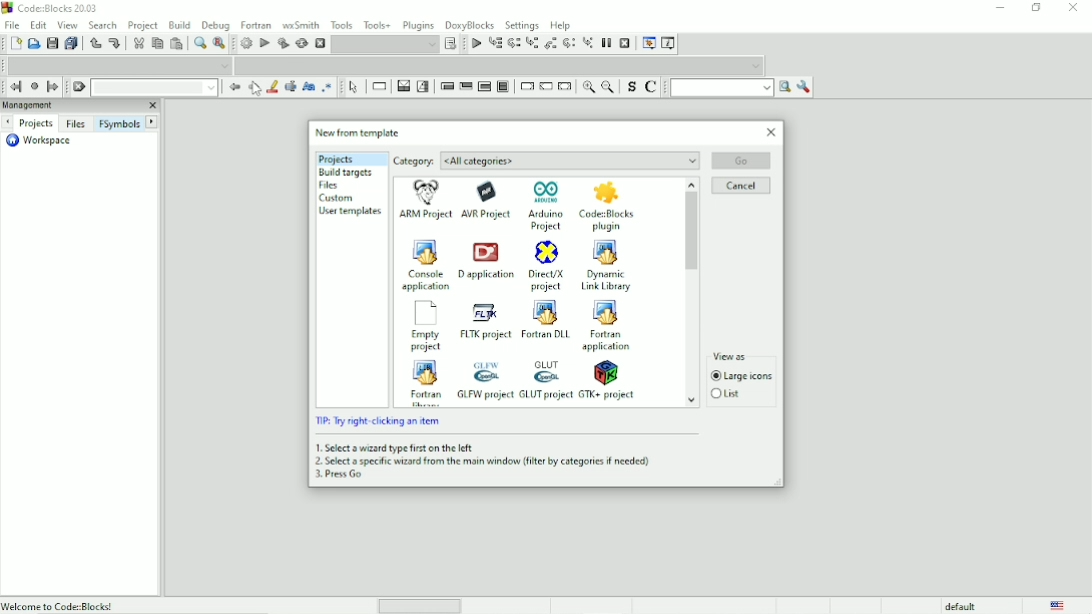 Image resolution: width=1092 pixels, height=614 pixels. Describe the element at coordinates (501, 66) in the screenshot. I see `Drop down` at that location.